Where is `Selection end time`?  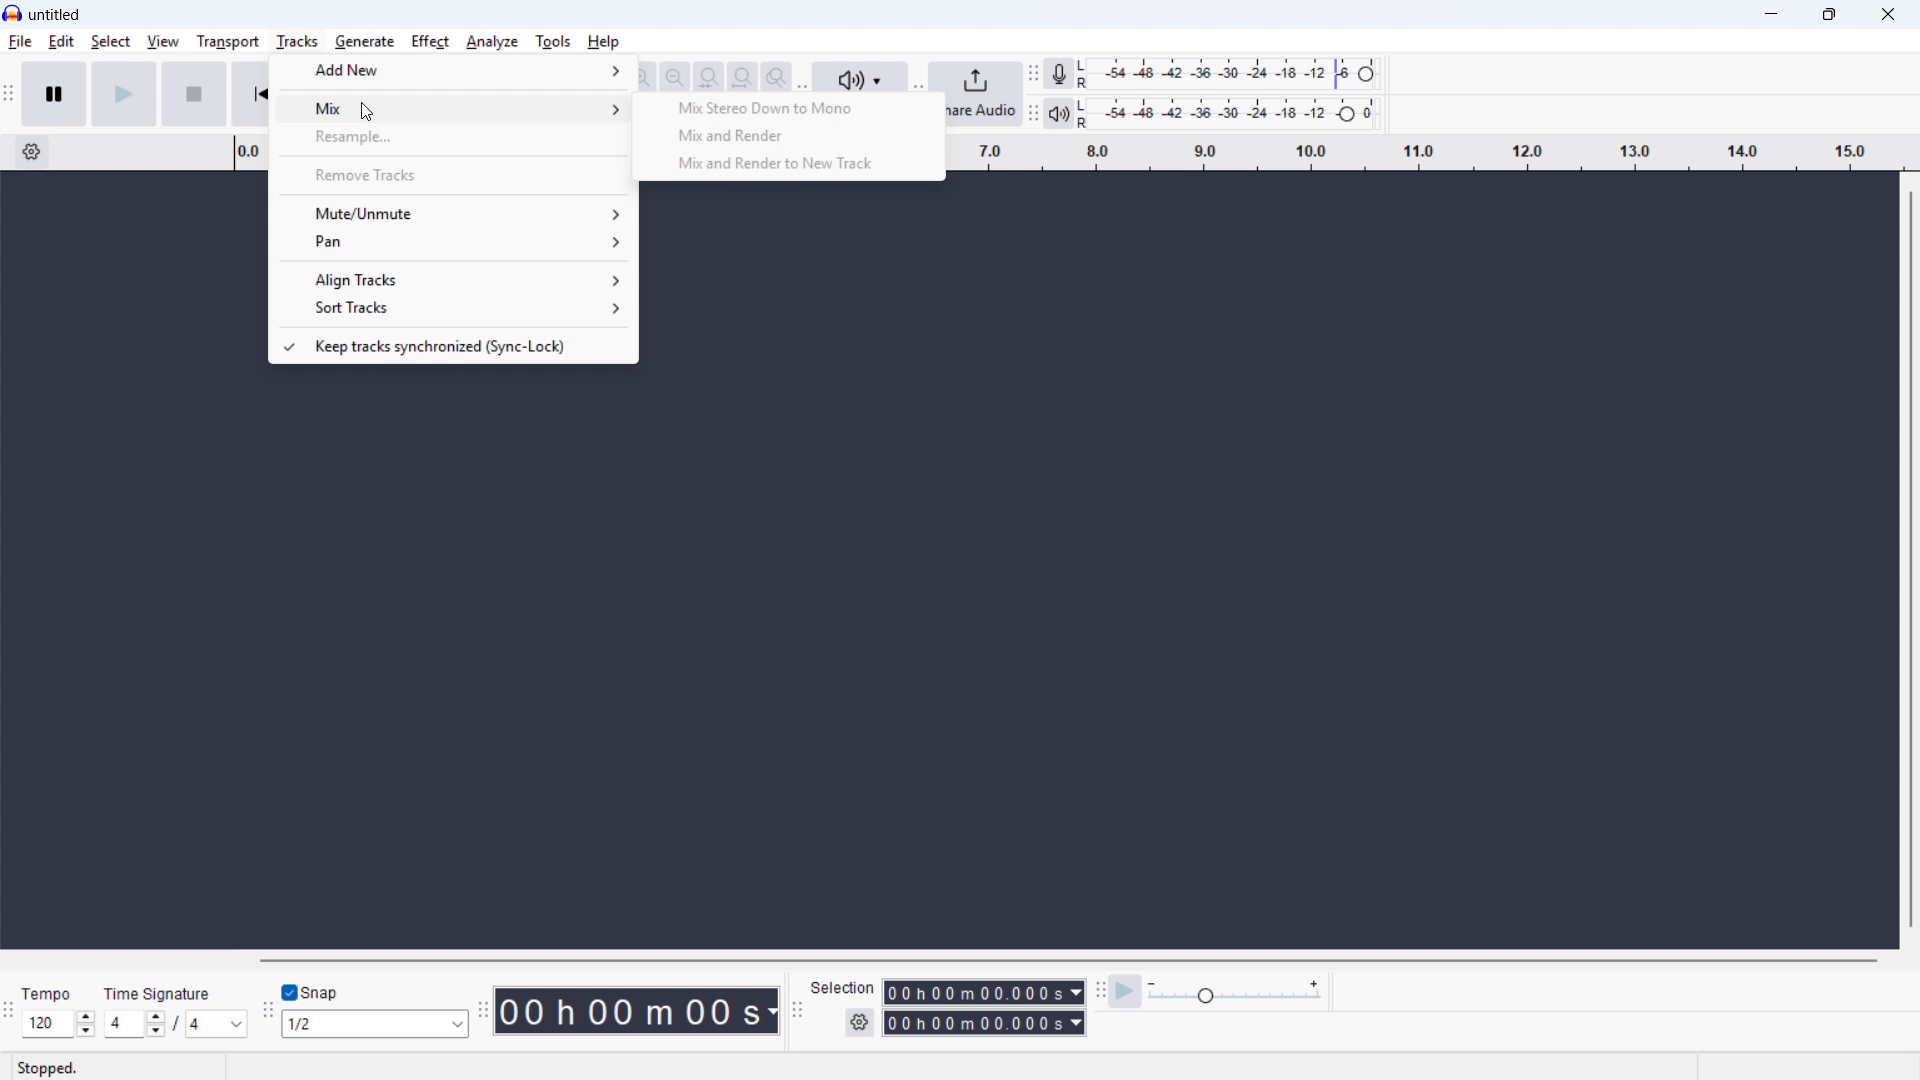 Selection end time is located at coordinates (986, 1023).